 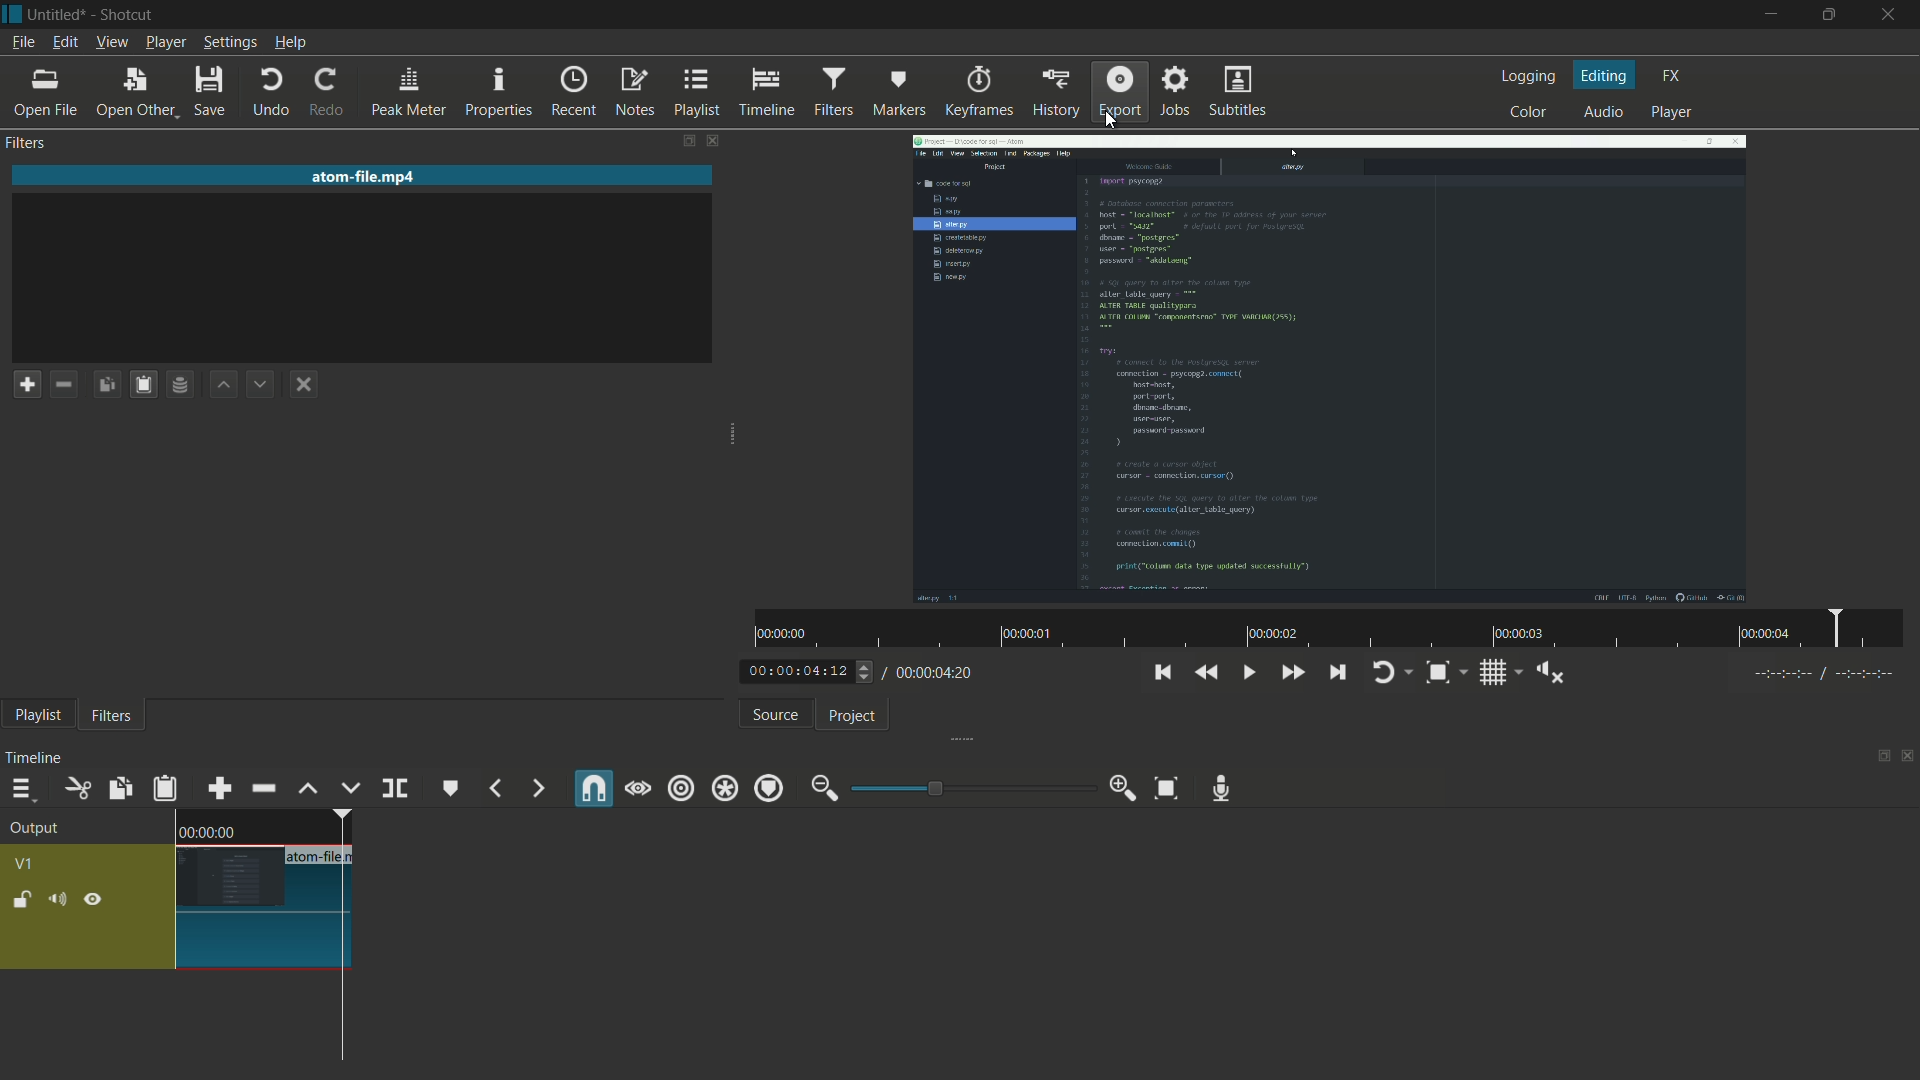 What do you see at coordinates (595, 788) in the screenshot?
I see `snap` at bounding box center [595, 788].